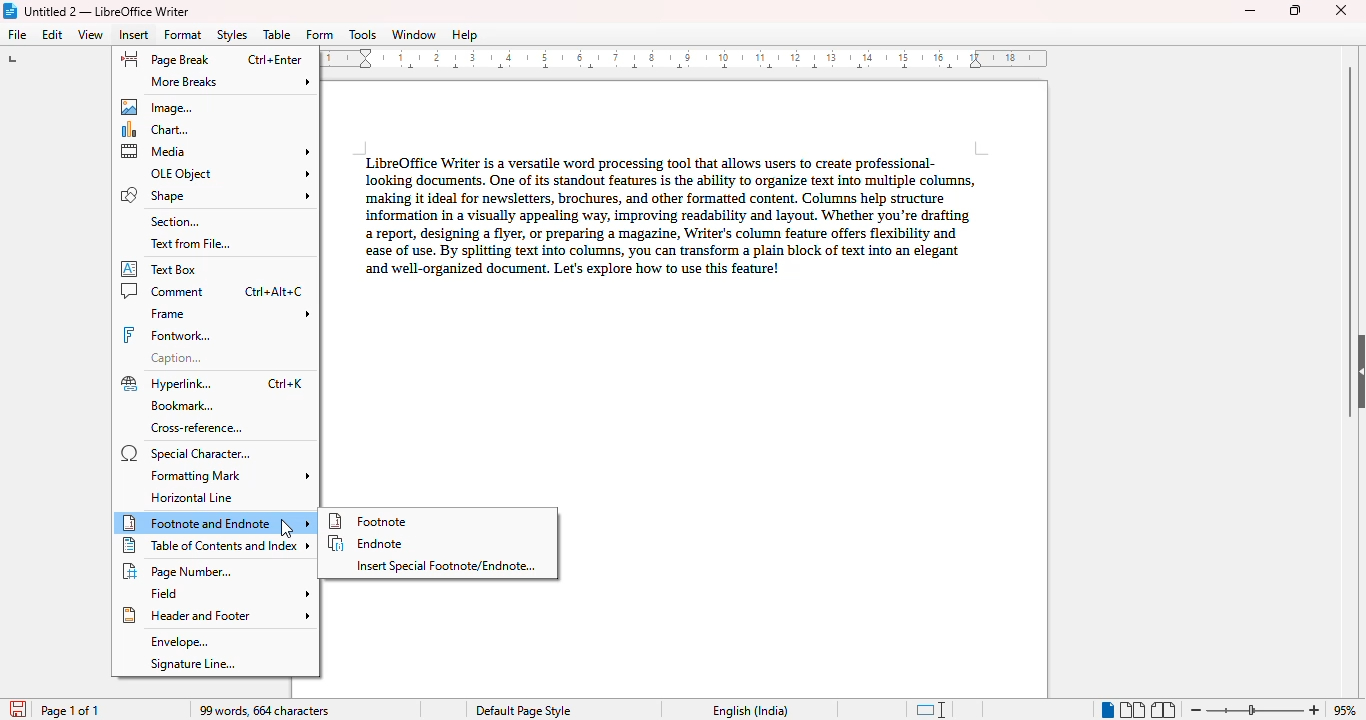 The height and width of the screenshot is (720, 1366). Describe the element at coordinates (931, 709) in the screenshot. I see `standard selection` at that location.